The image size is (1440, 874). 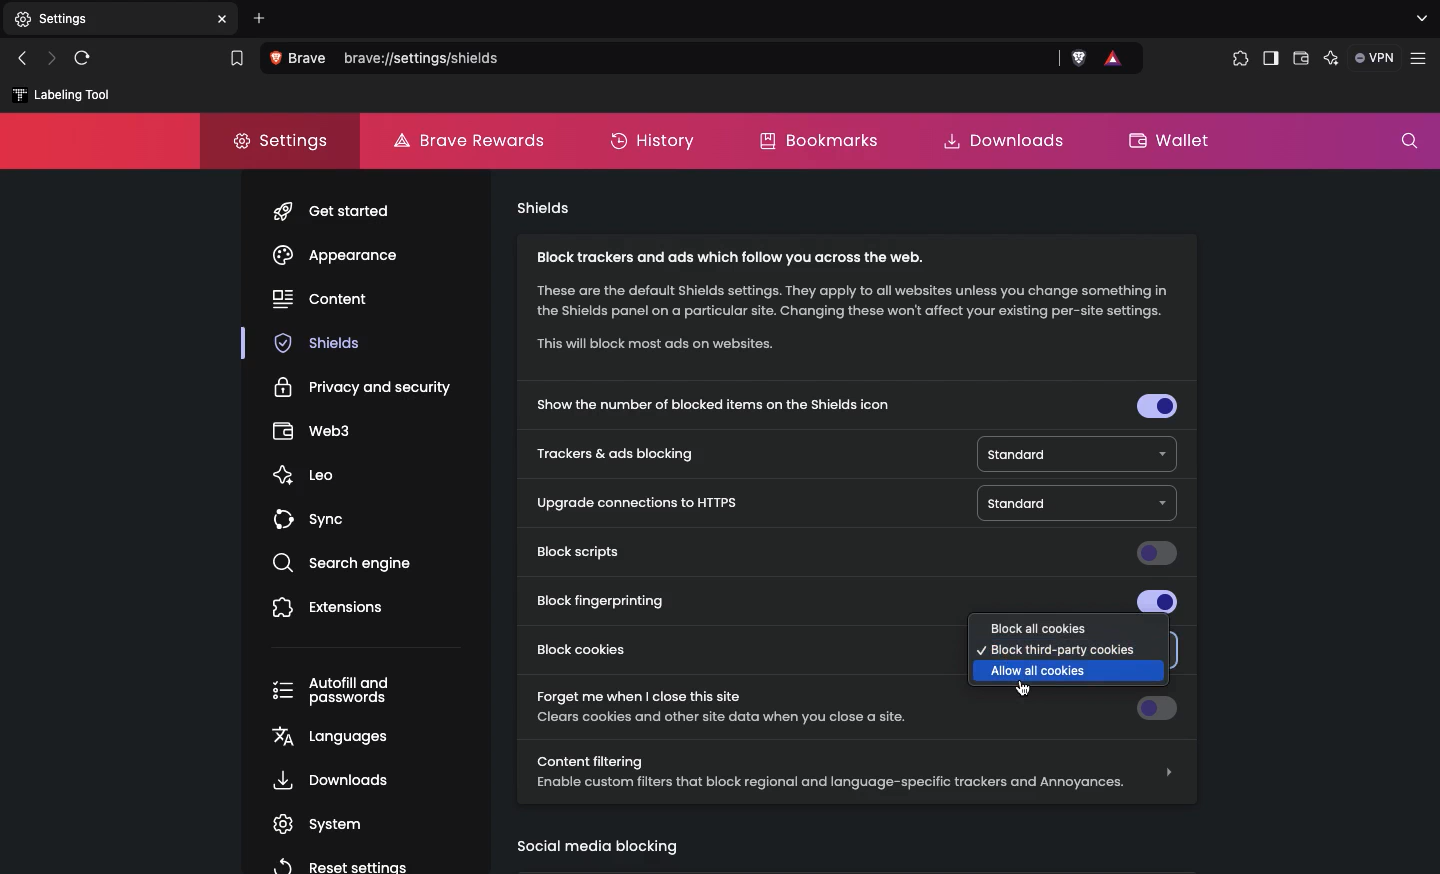 I want to click on Allow all cookies, so click(x=1042, y=670).